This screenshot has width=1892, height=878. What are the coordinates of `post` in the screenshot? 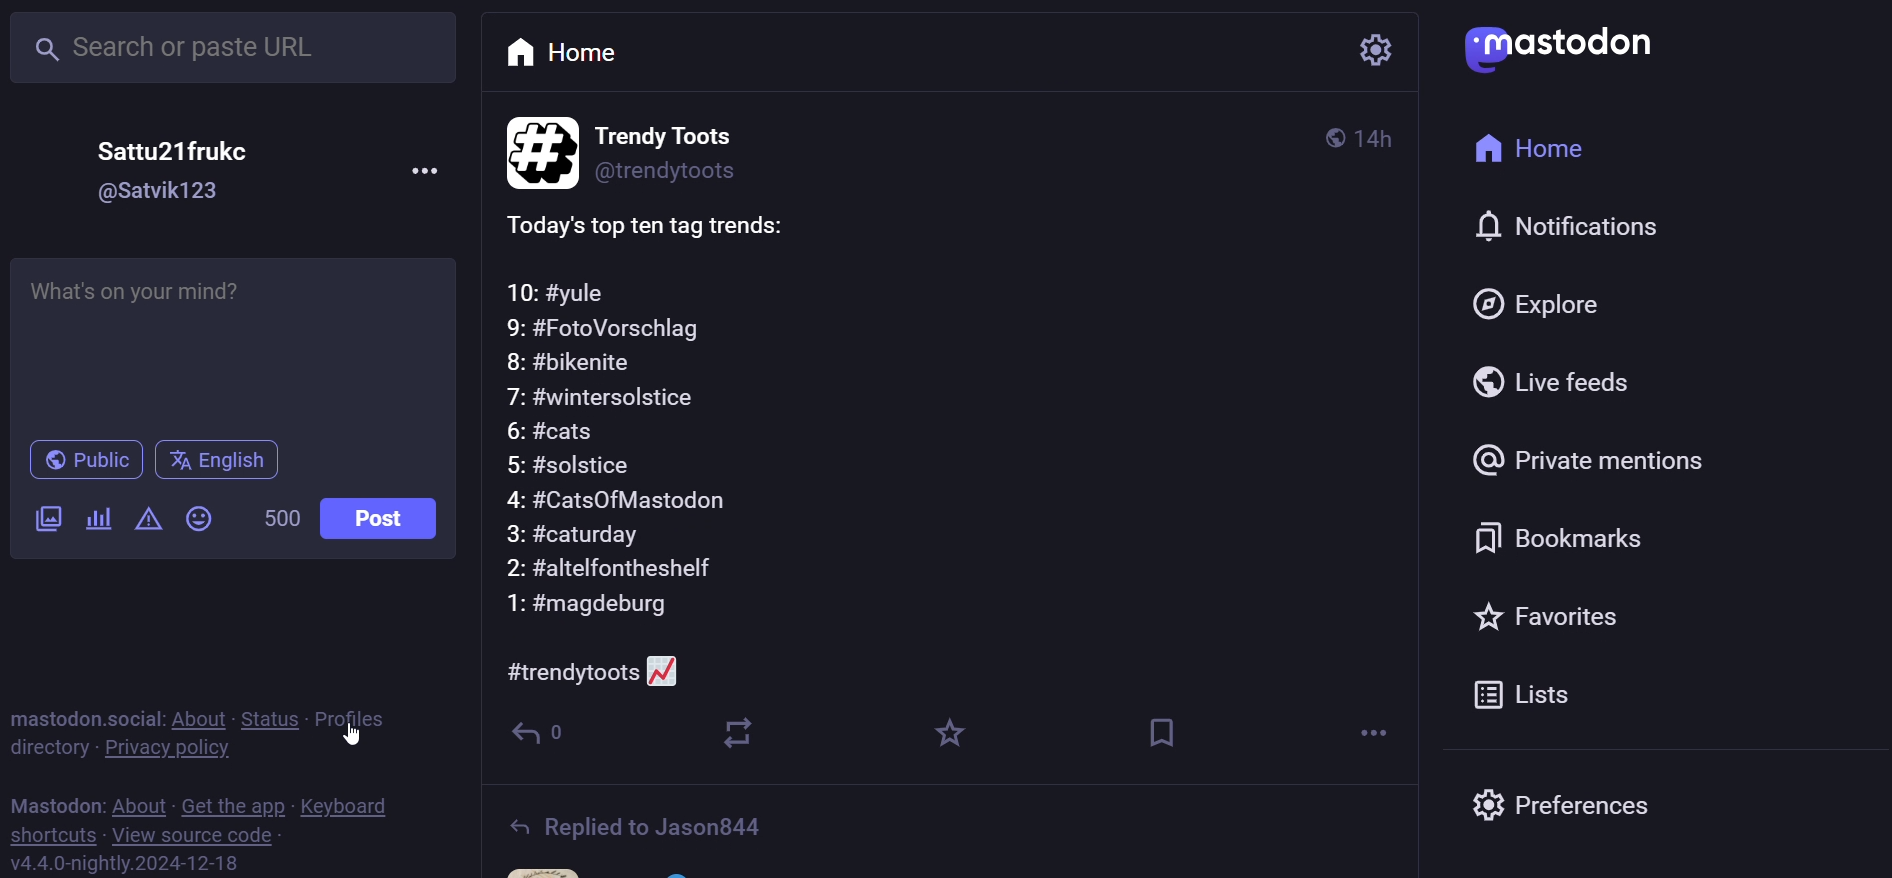 It's located at (387, 524).